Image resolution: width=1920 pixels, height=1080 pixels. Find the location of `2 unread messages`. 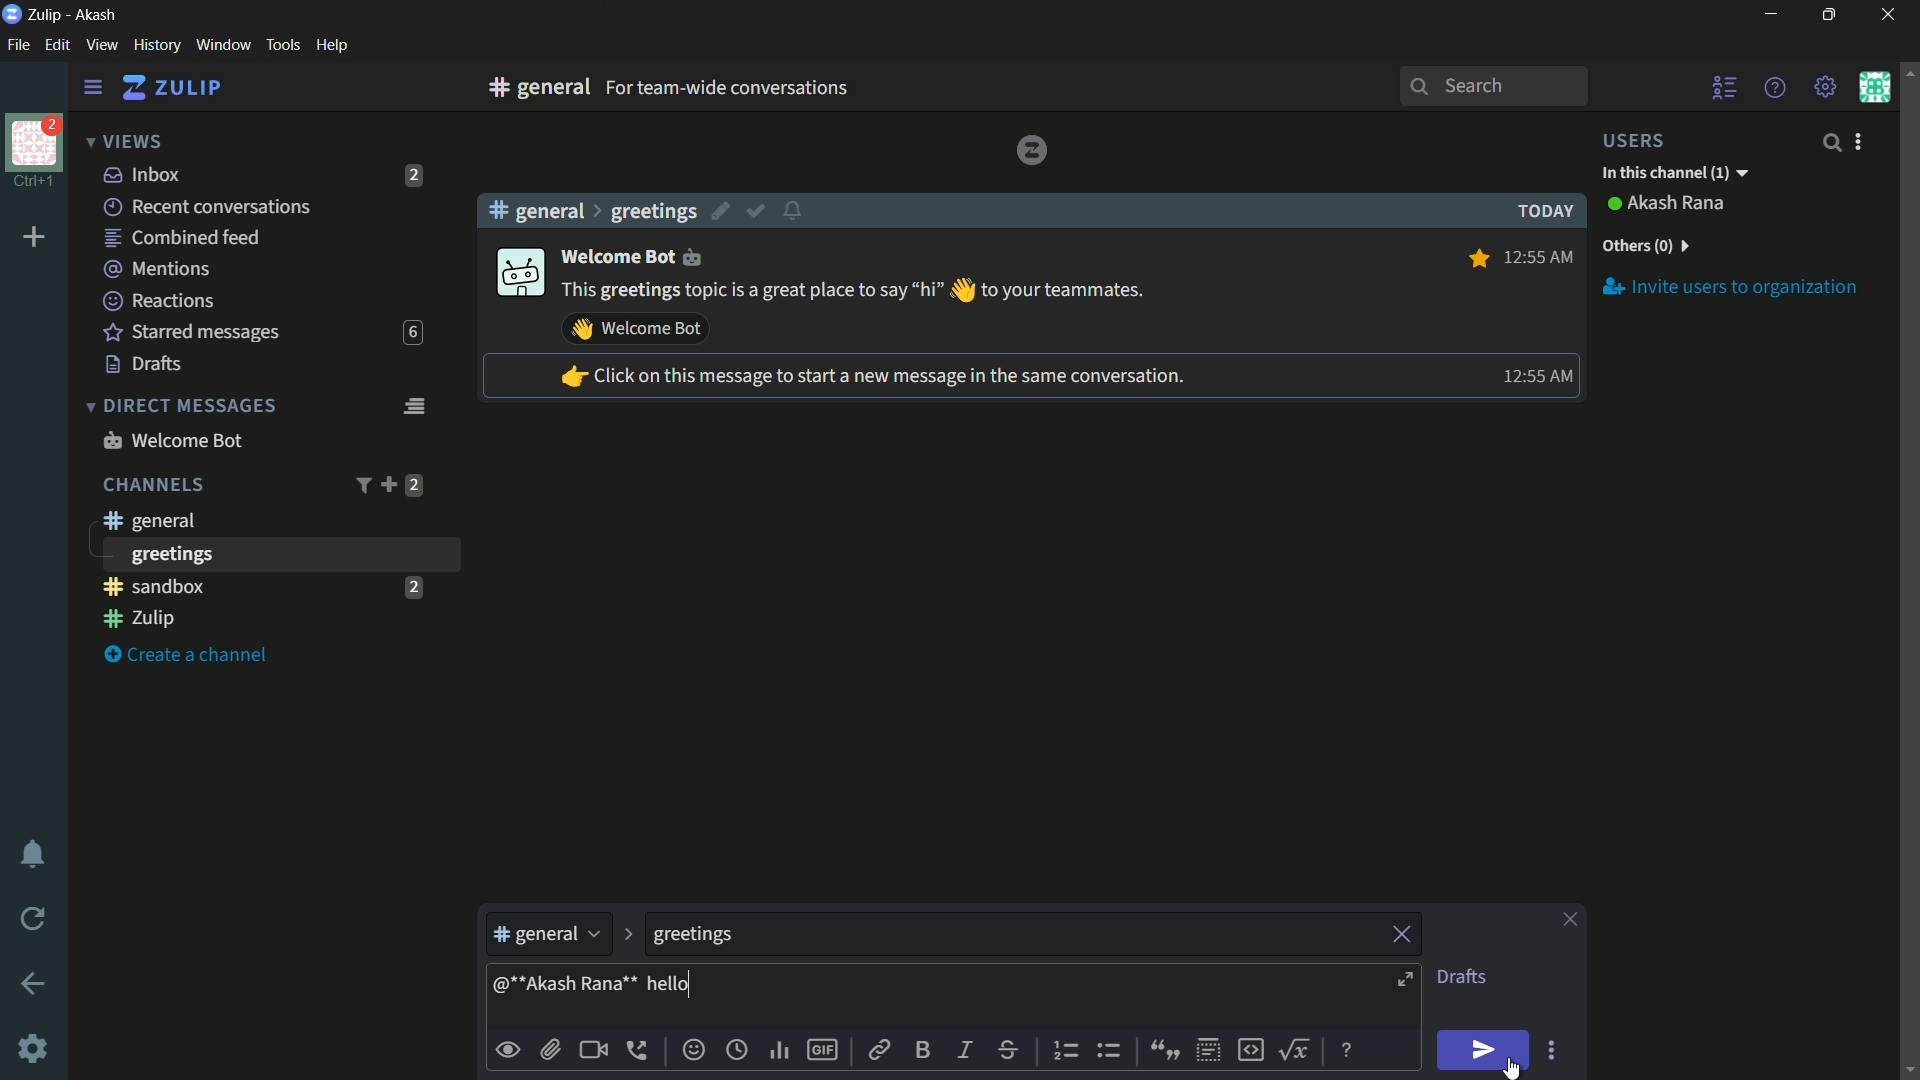

2 unread messages is located at coordinates (415, 175).